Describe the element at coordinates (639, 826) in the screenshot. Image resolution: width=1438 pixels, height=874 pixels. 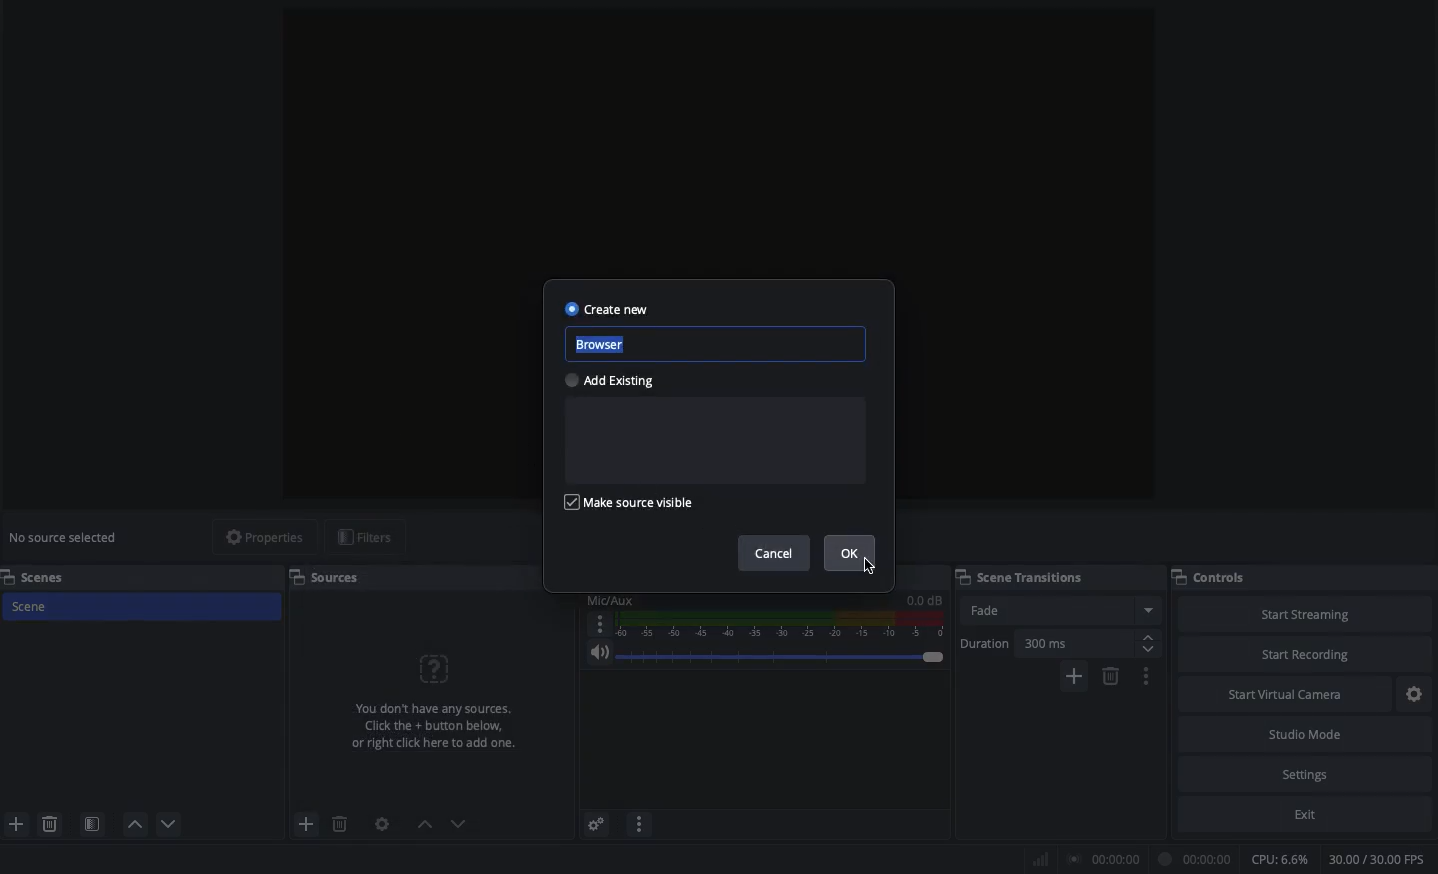
I see `options` at that location.